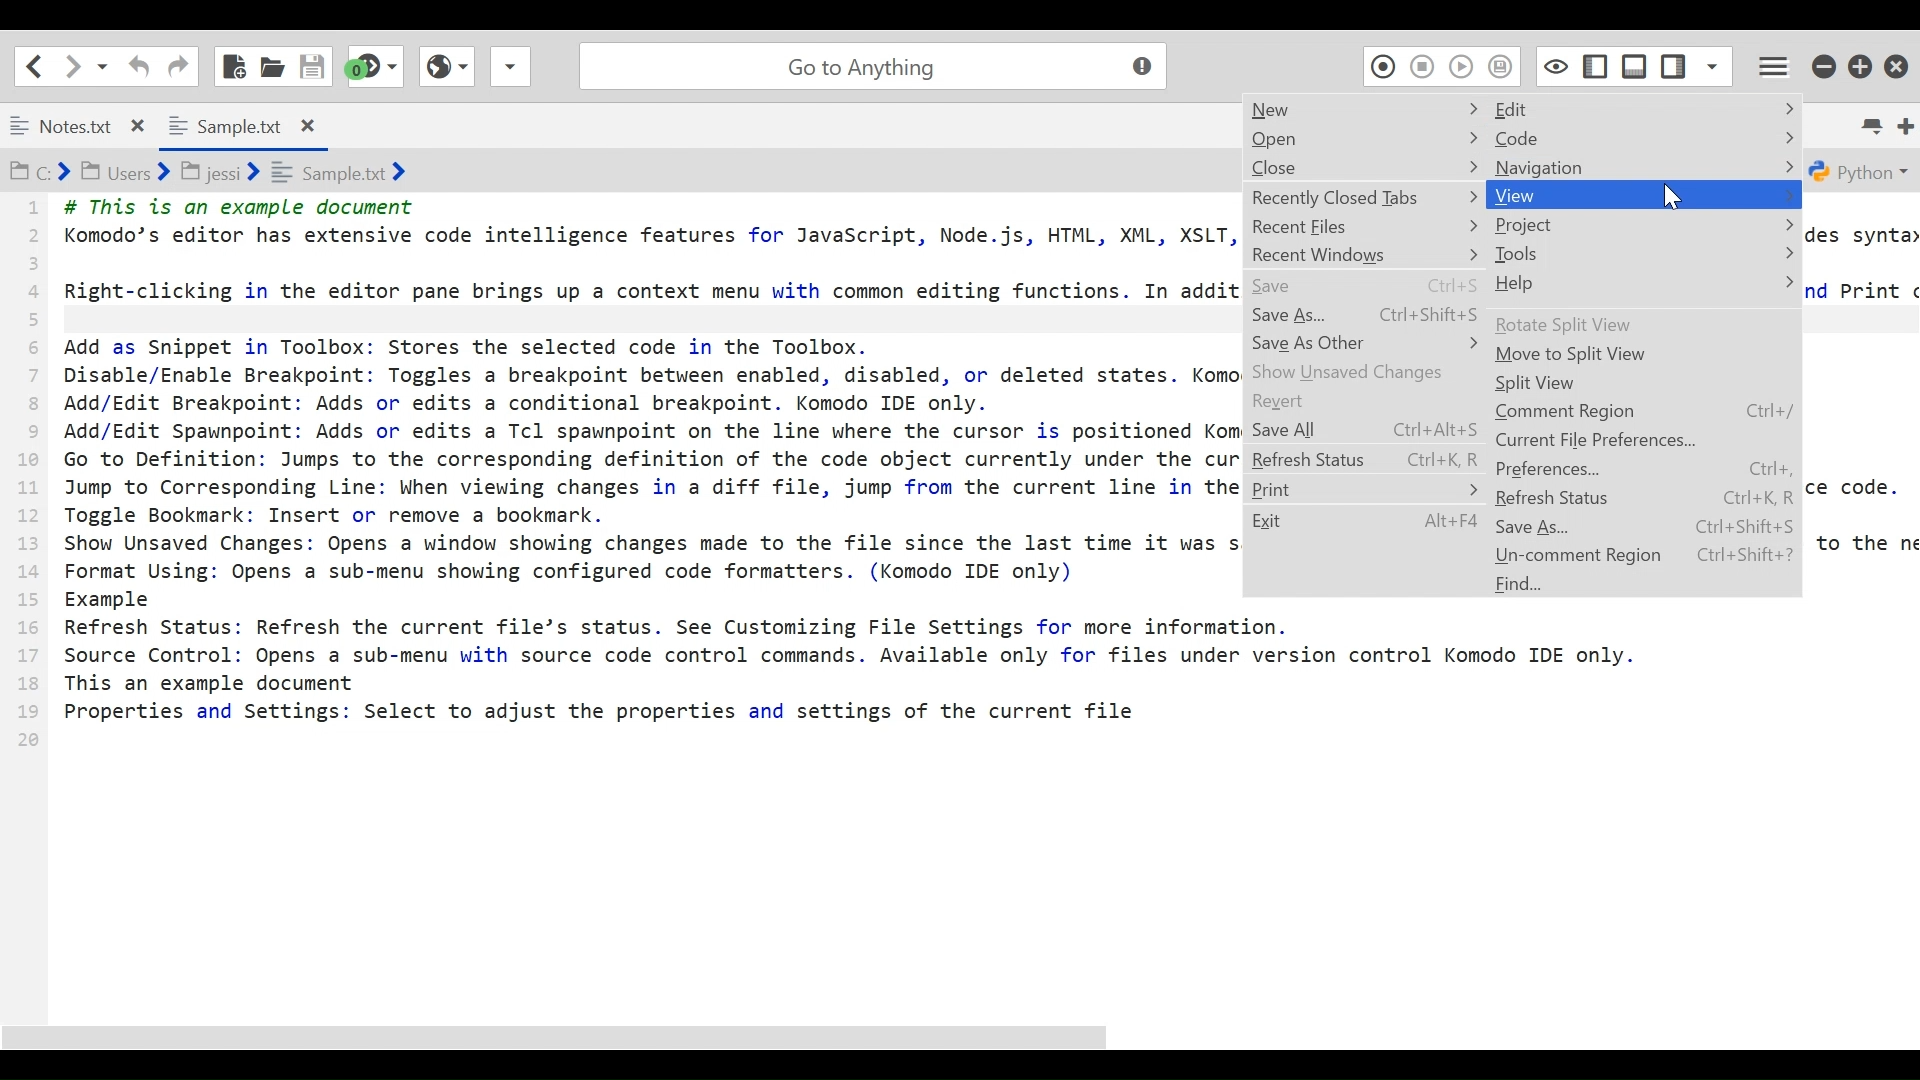 The height and width of the screenshot is (1080, 1920). What do you see at coordinates (1366, 522) in the screenshot?
I see `Exit Alt+F4` at bounding box center [1366, 522].